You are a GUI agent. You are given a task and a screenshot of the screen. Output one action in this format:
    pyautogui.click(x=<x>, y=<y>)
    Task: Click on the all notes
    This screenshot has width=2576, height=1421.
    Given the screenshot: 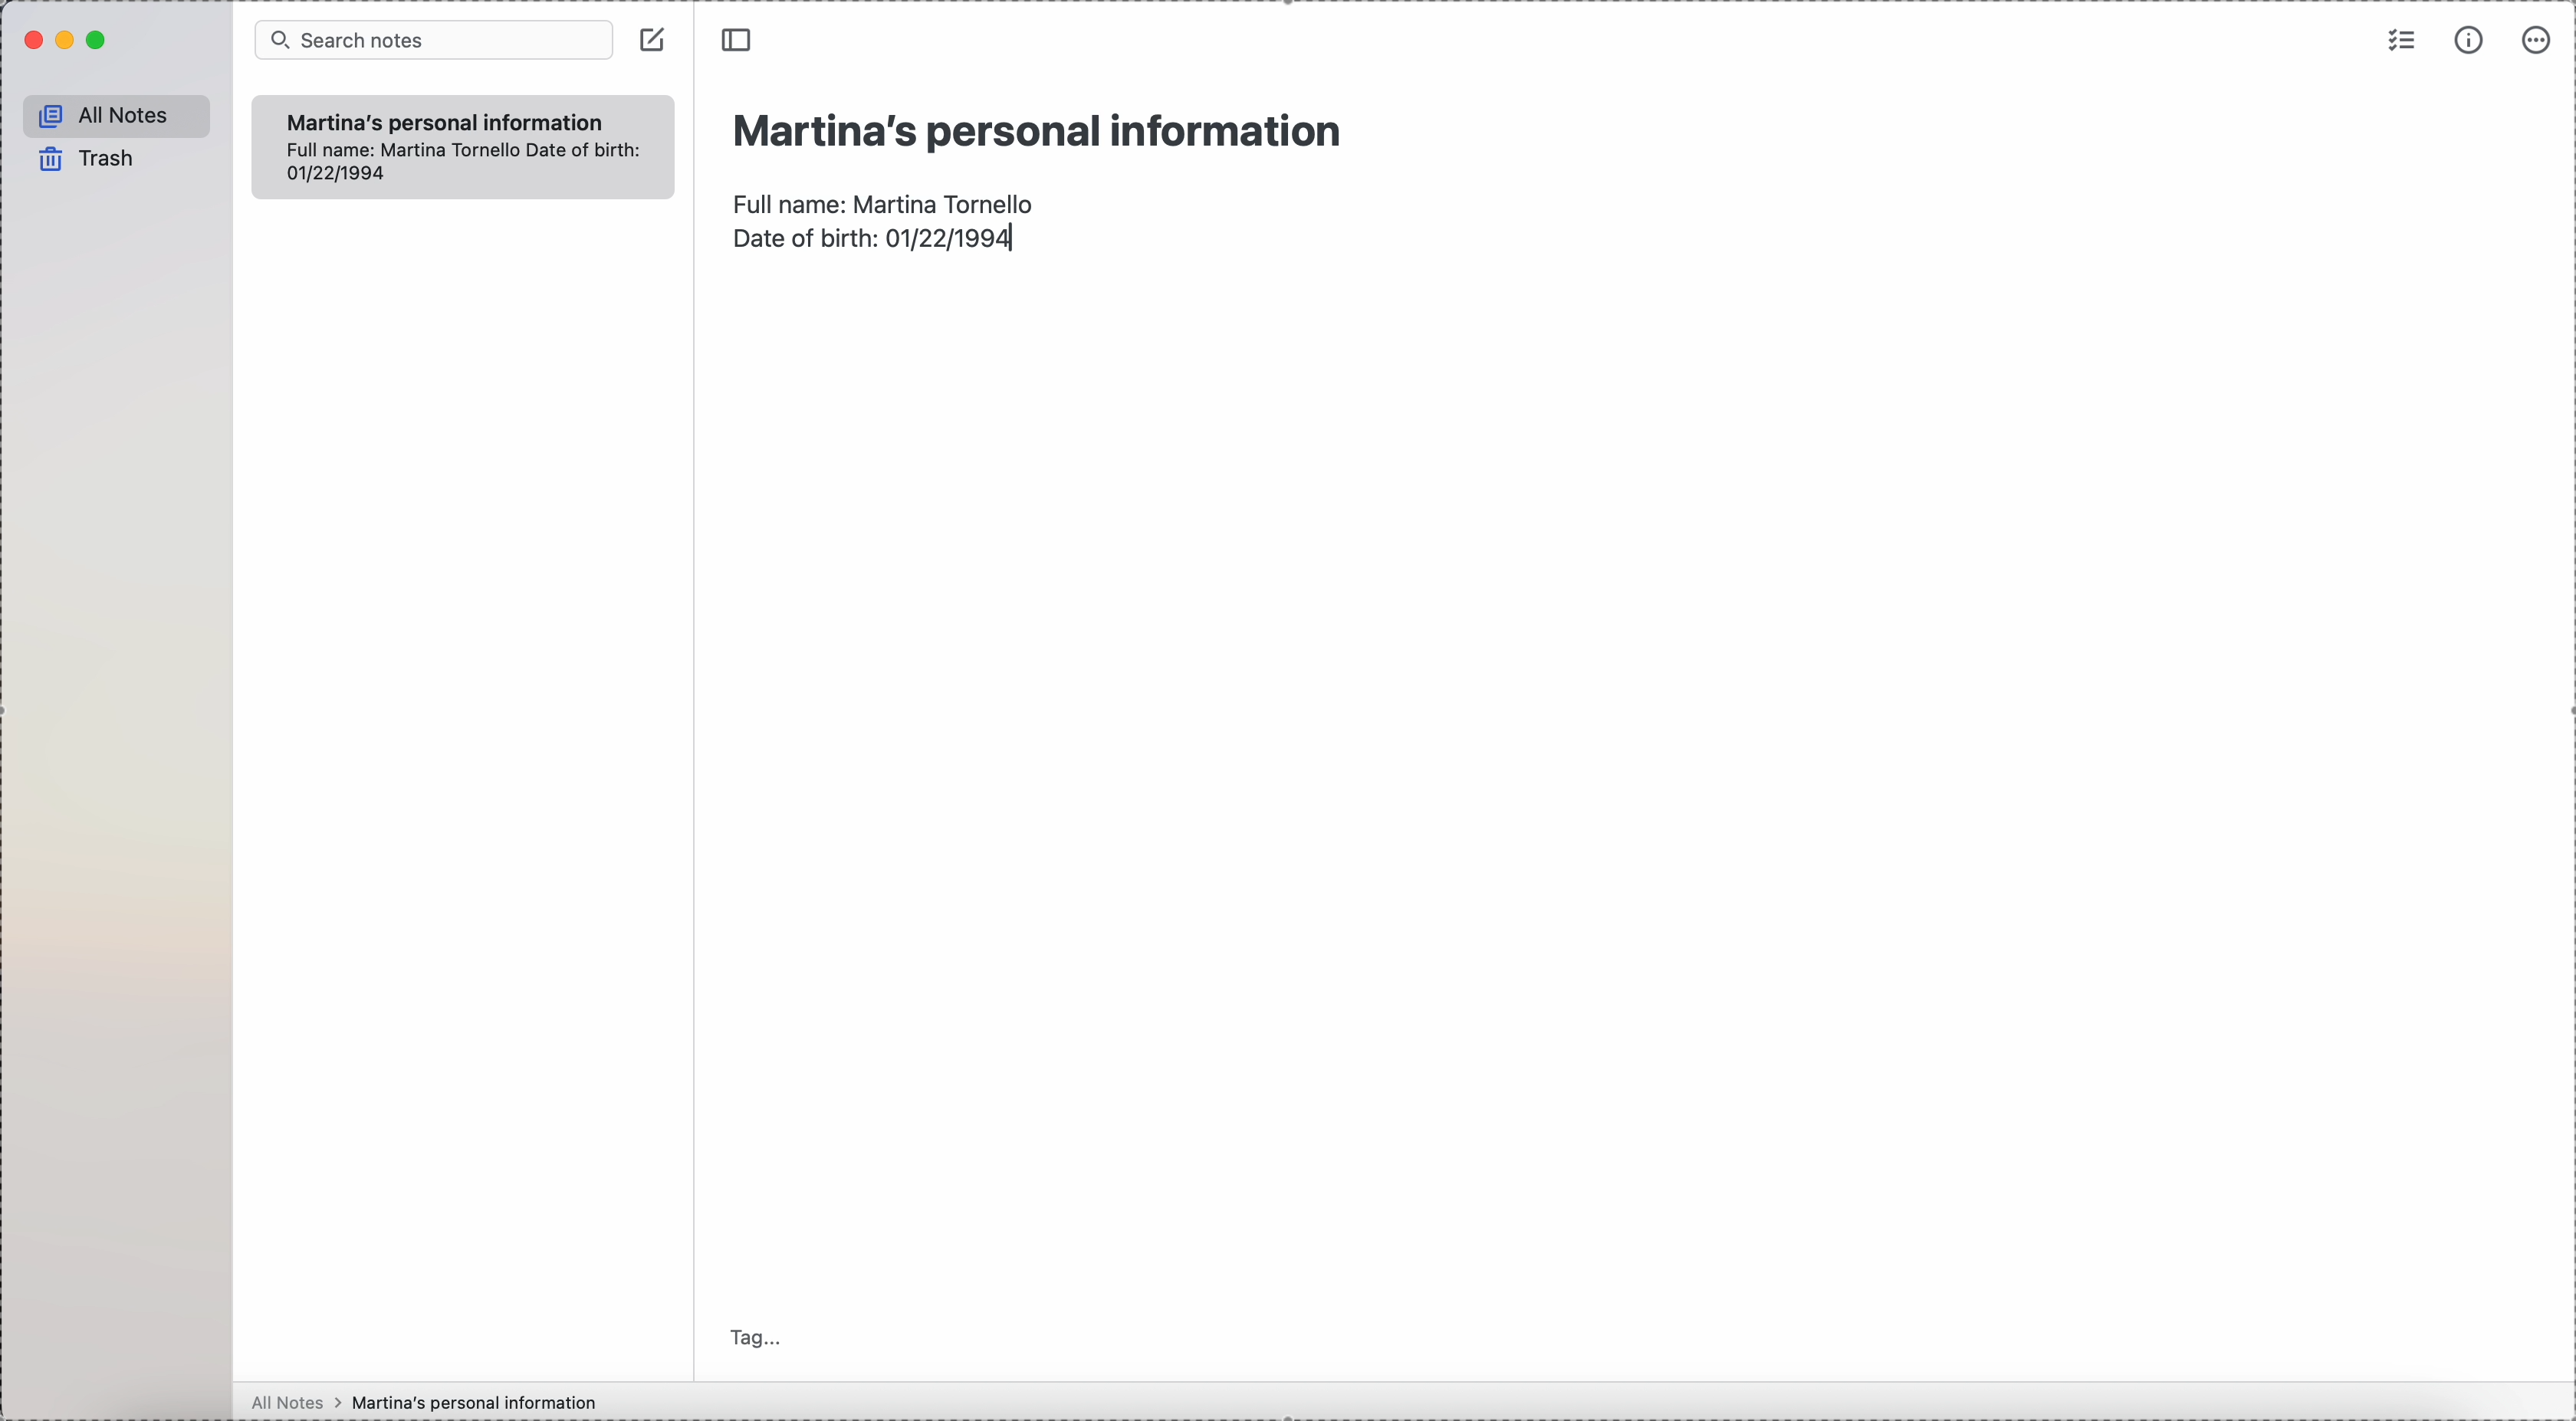 What is the action you would take?
    pyautogui.click(x=115, y=115)
    